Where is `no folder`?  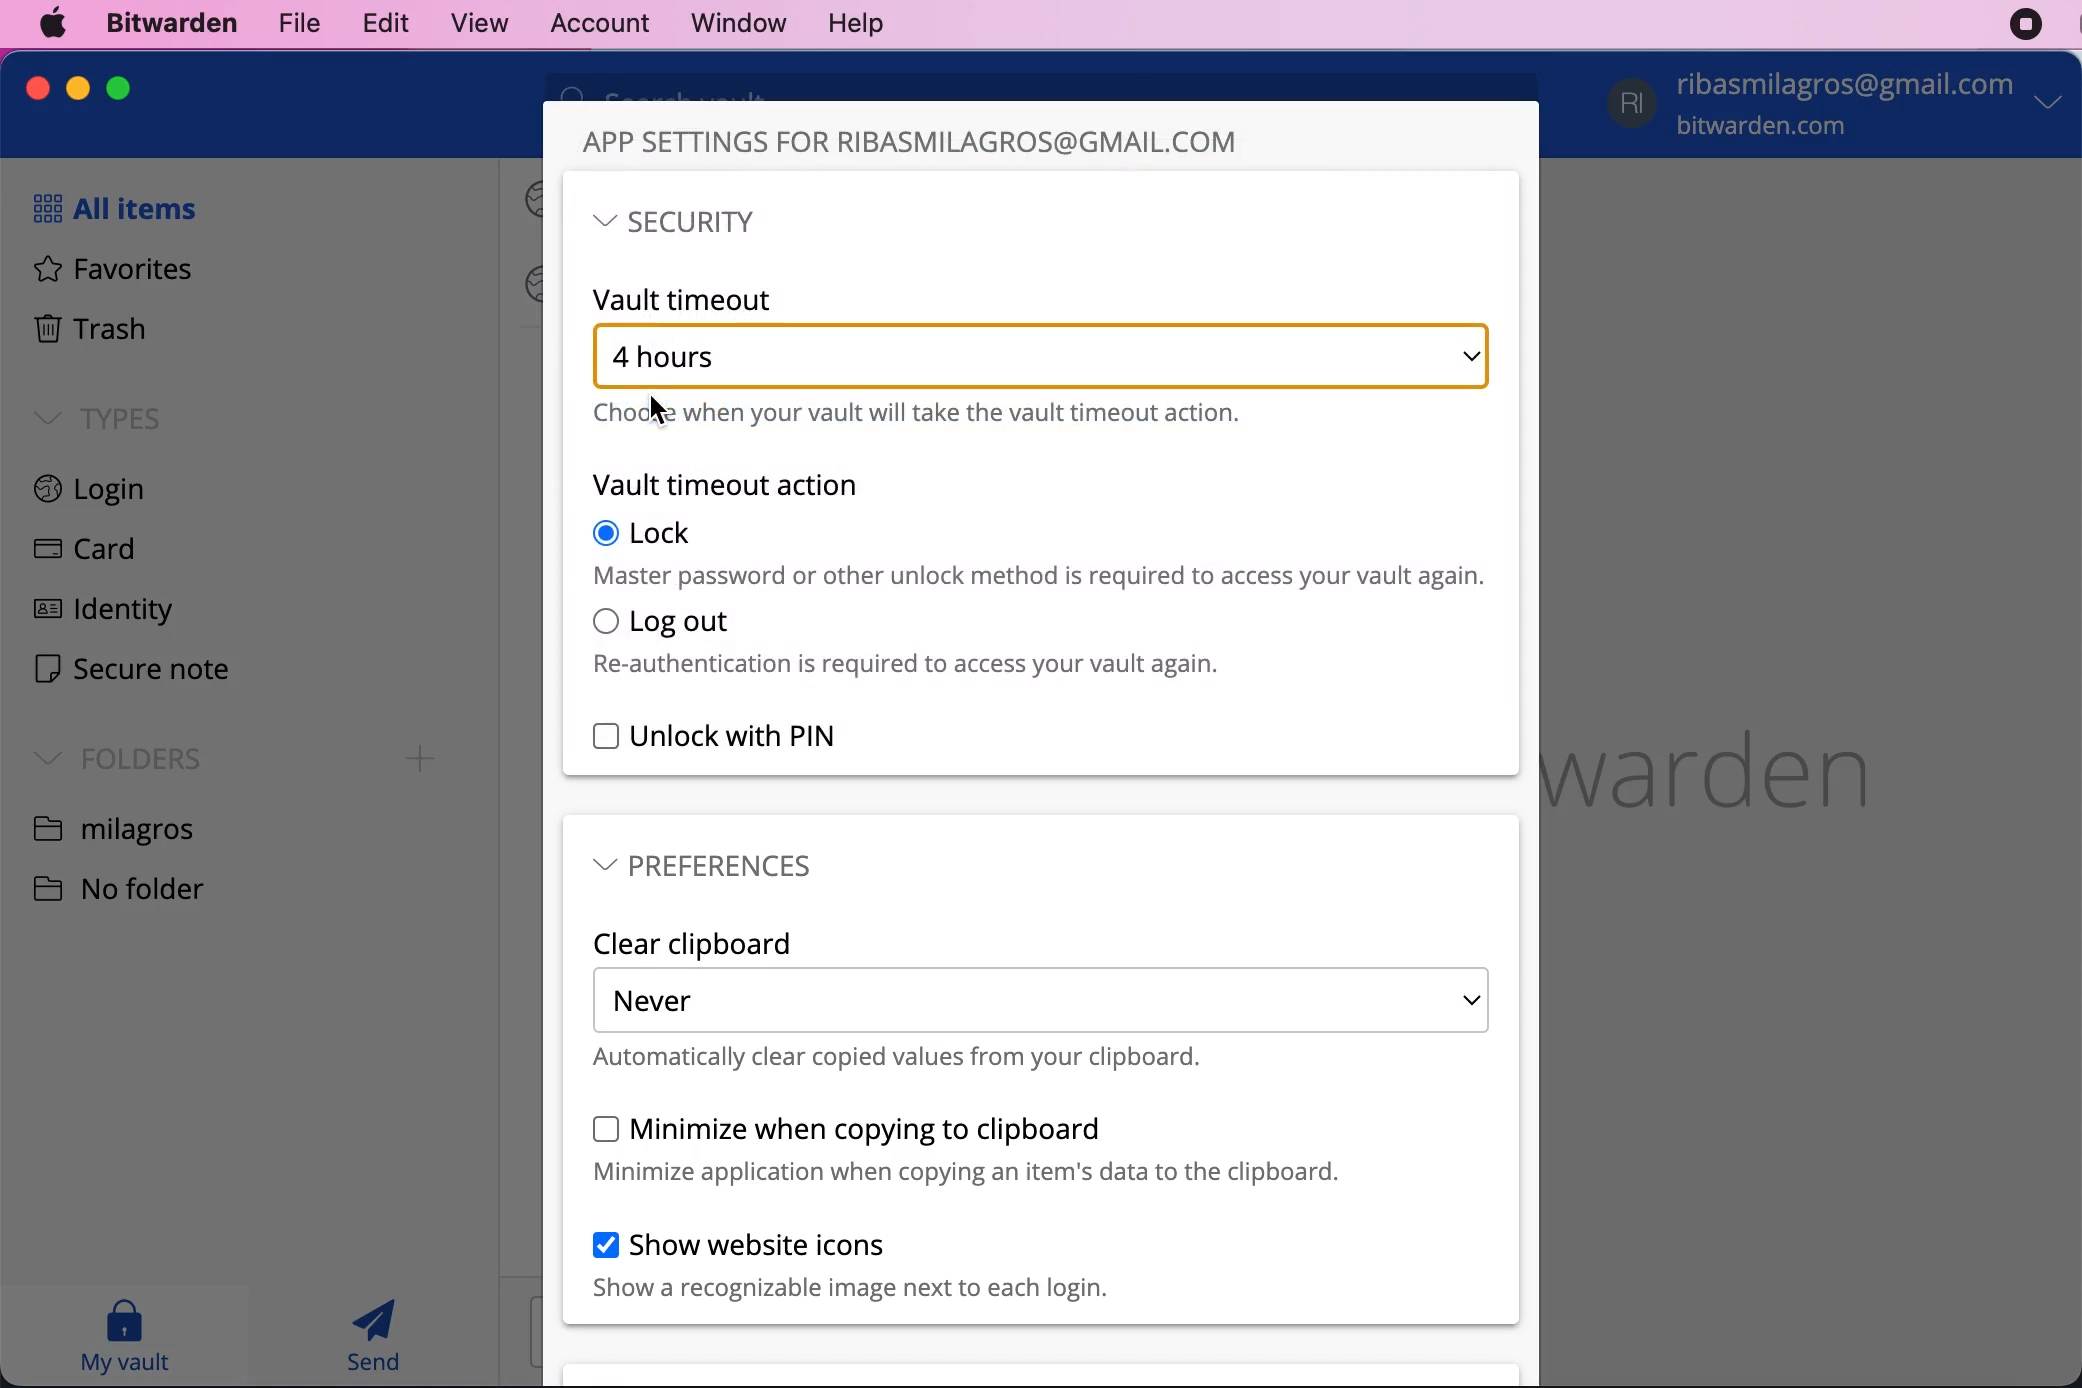 no folder is located at coordinates (135, 886).